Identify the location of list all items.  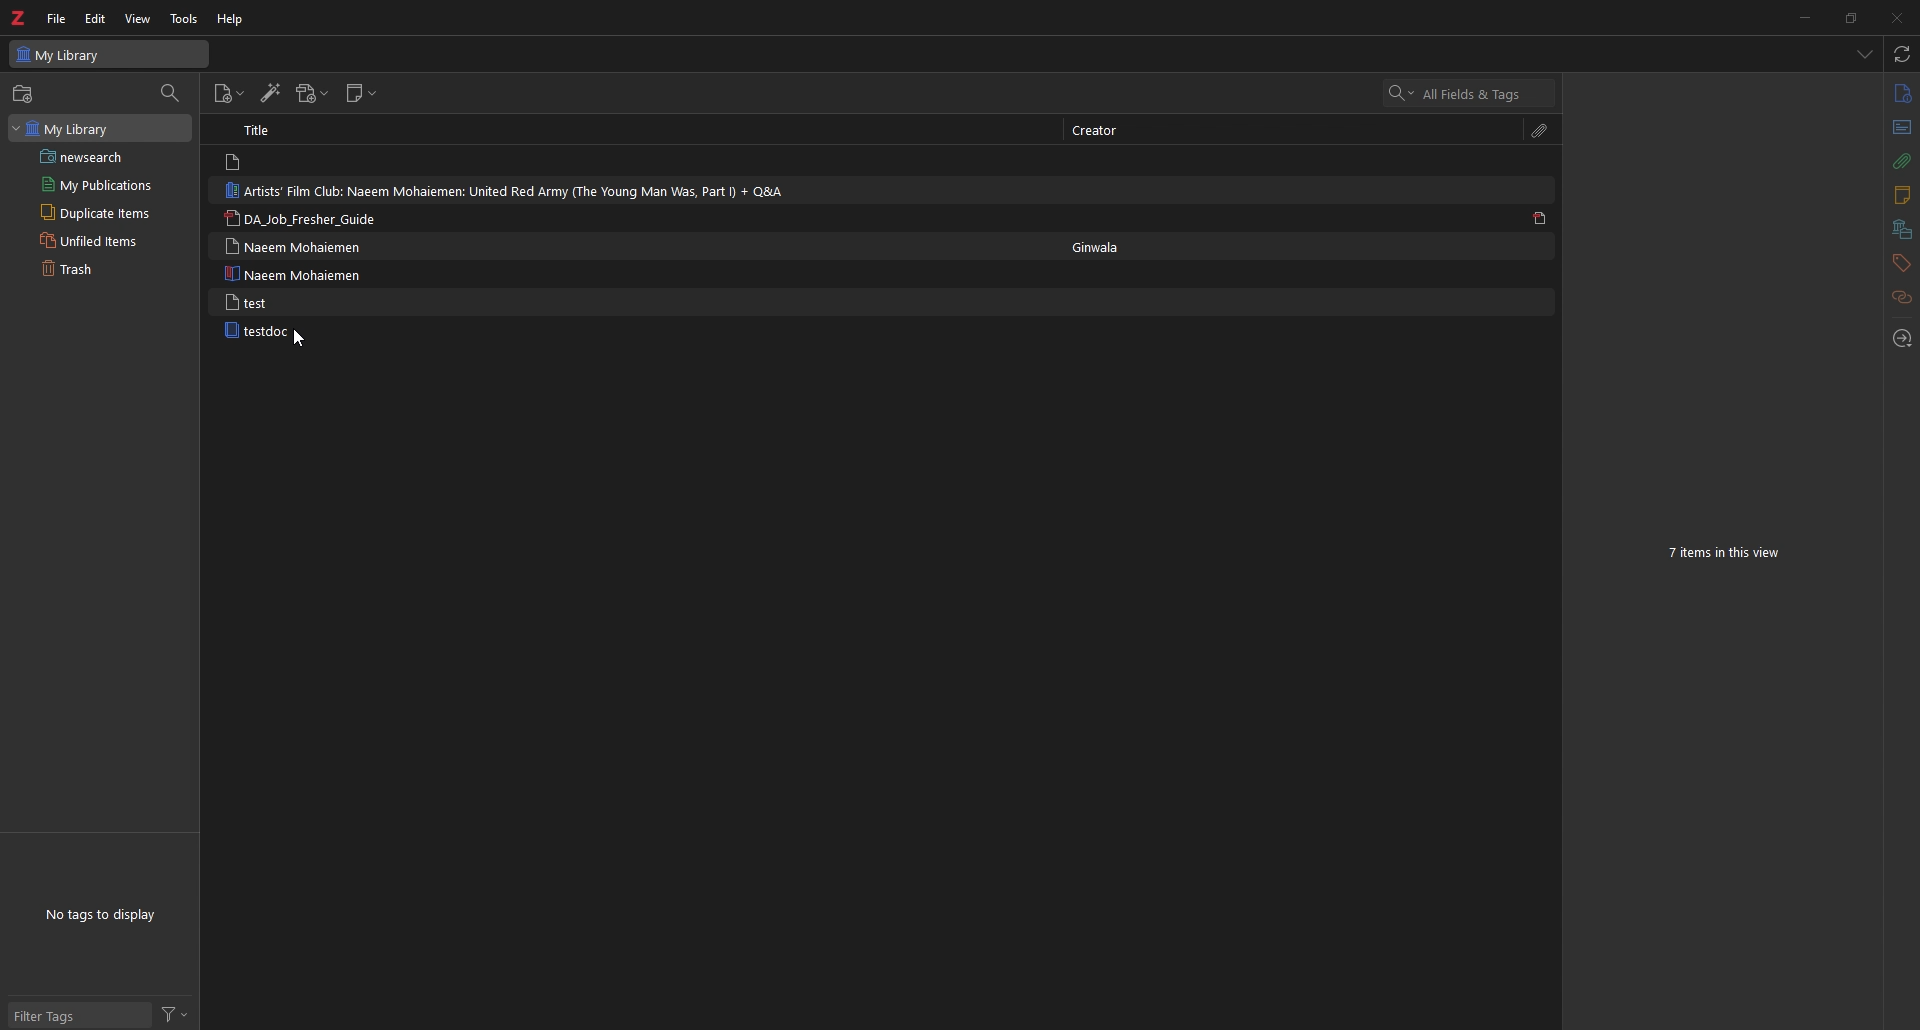
(1866, 54).